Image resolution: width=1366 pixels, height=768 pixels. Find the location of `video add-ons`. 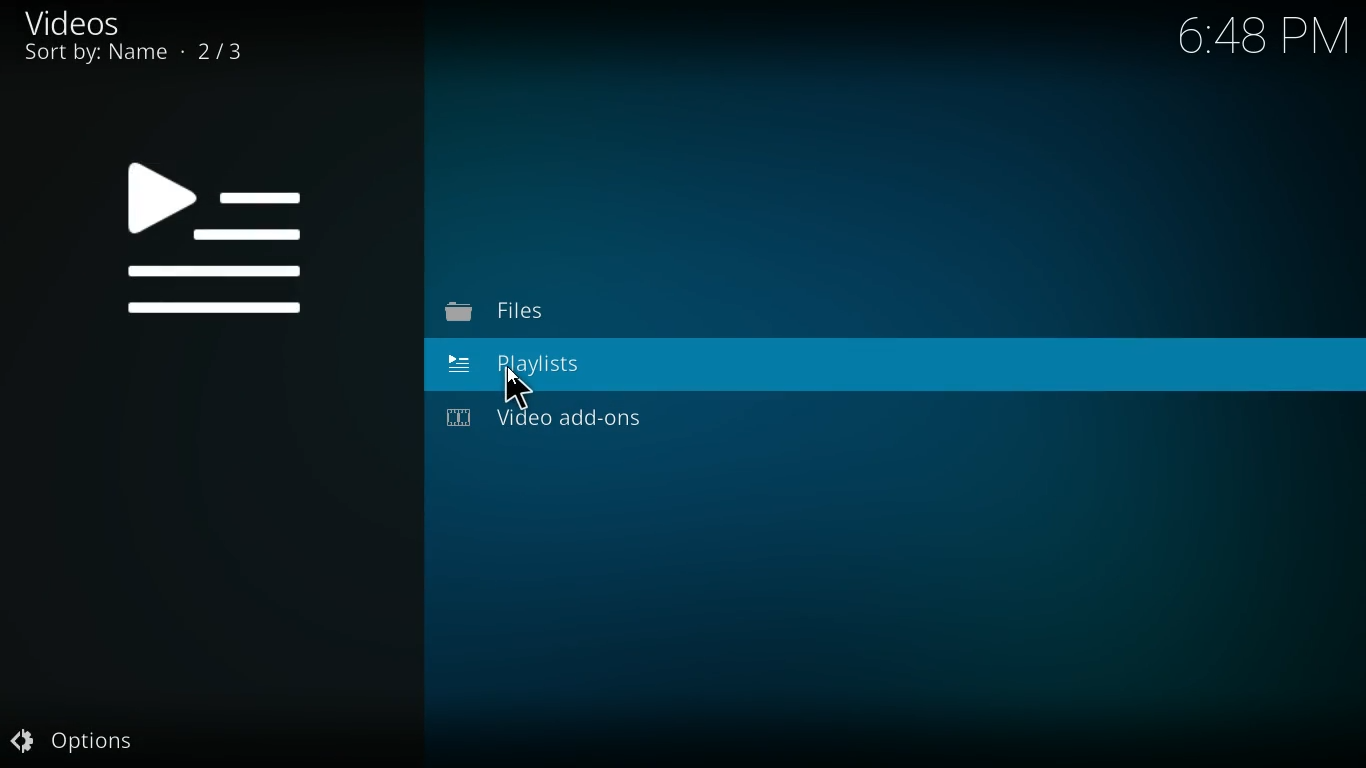

video add-ons is located at coordinates (567, 421).